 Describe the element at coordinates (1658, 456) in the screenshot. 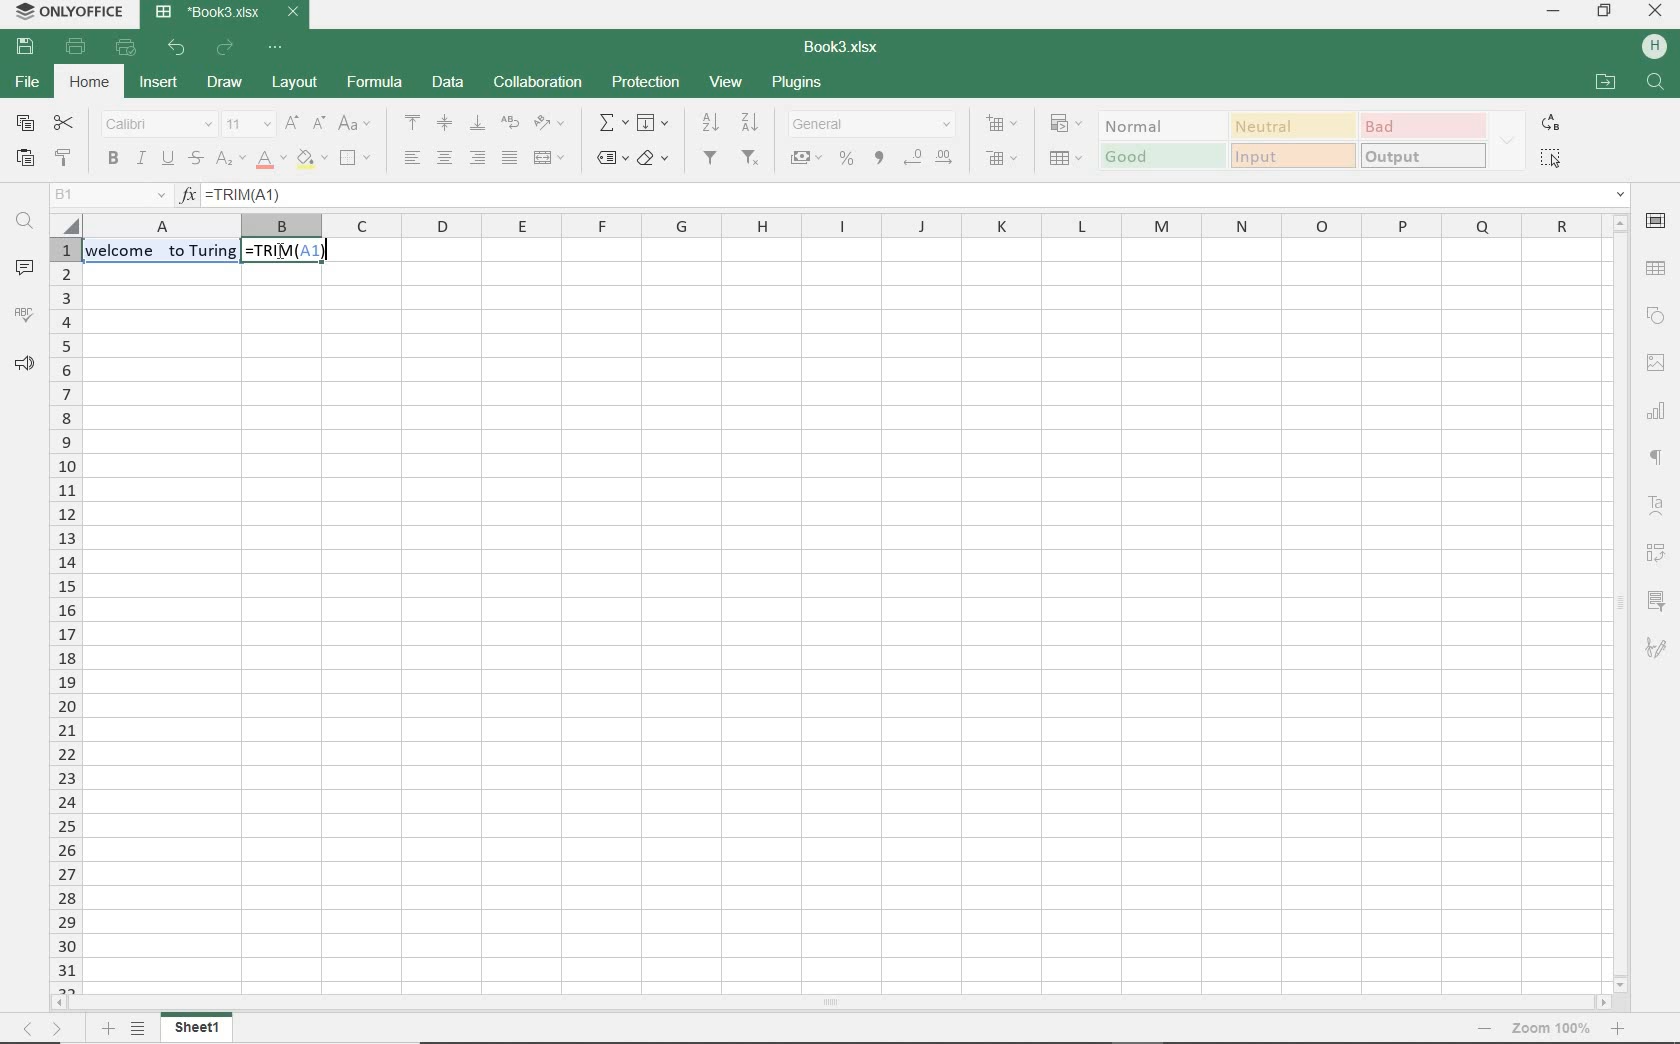

I see `paragraph settings` at that location.